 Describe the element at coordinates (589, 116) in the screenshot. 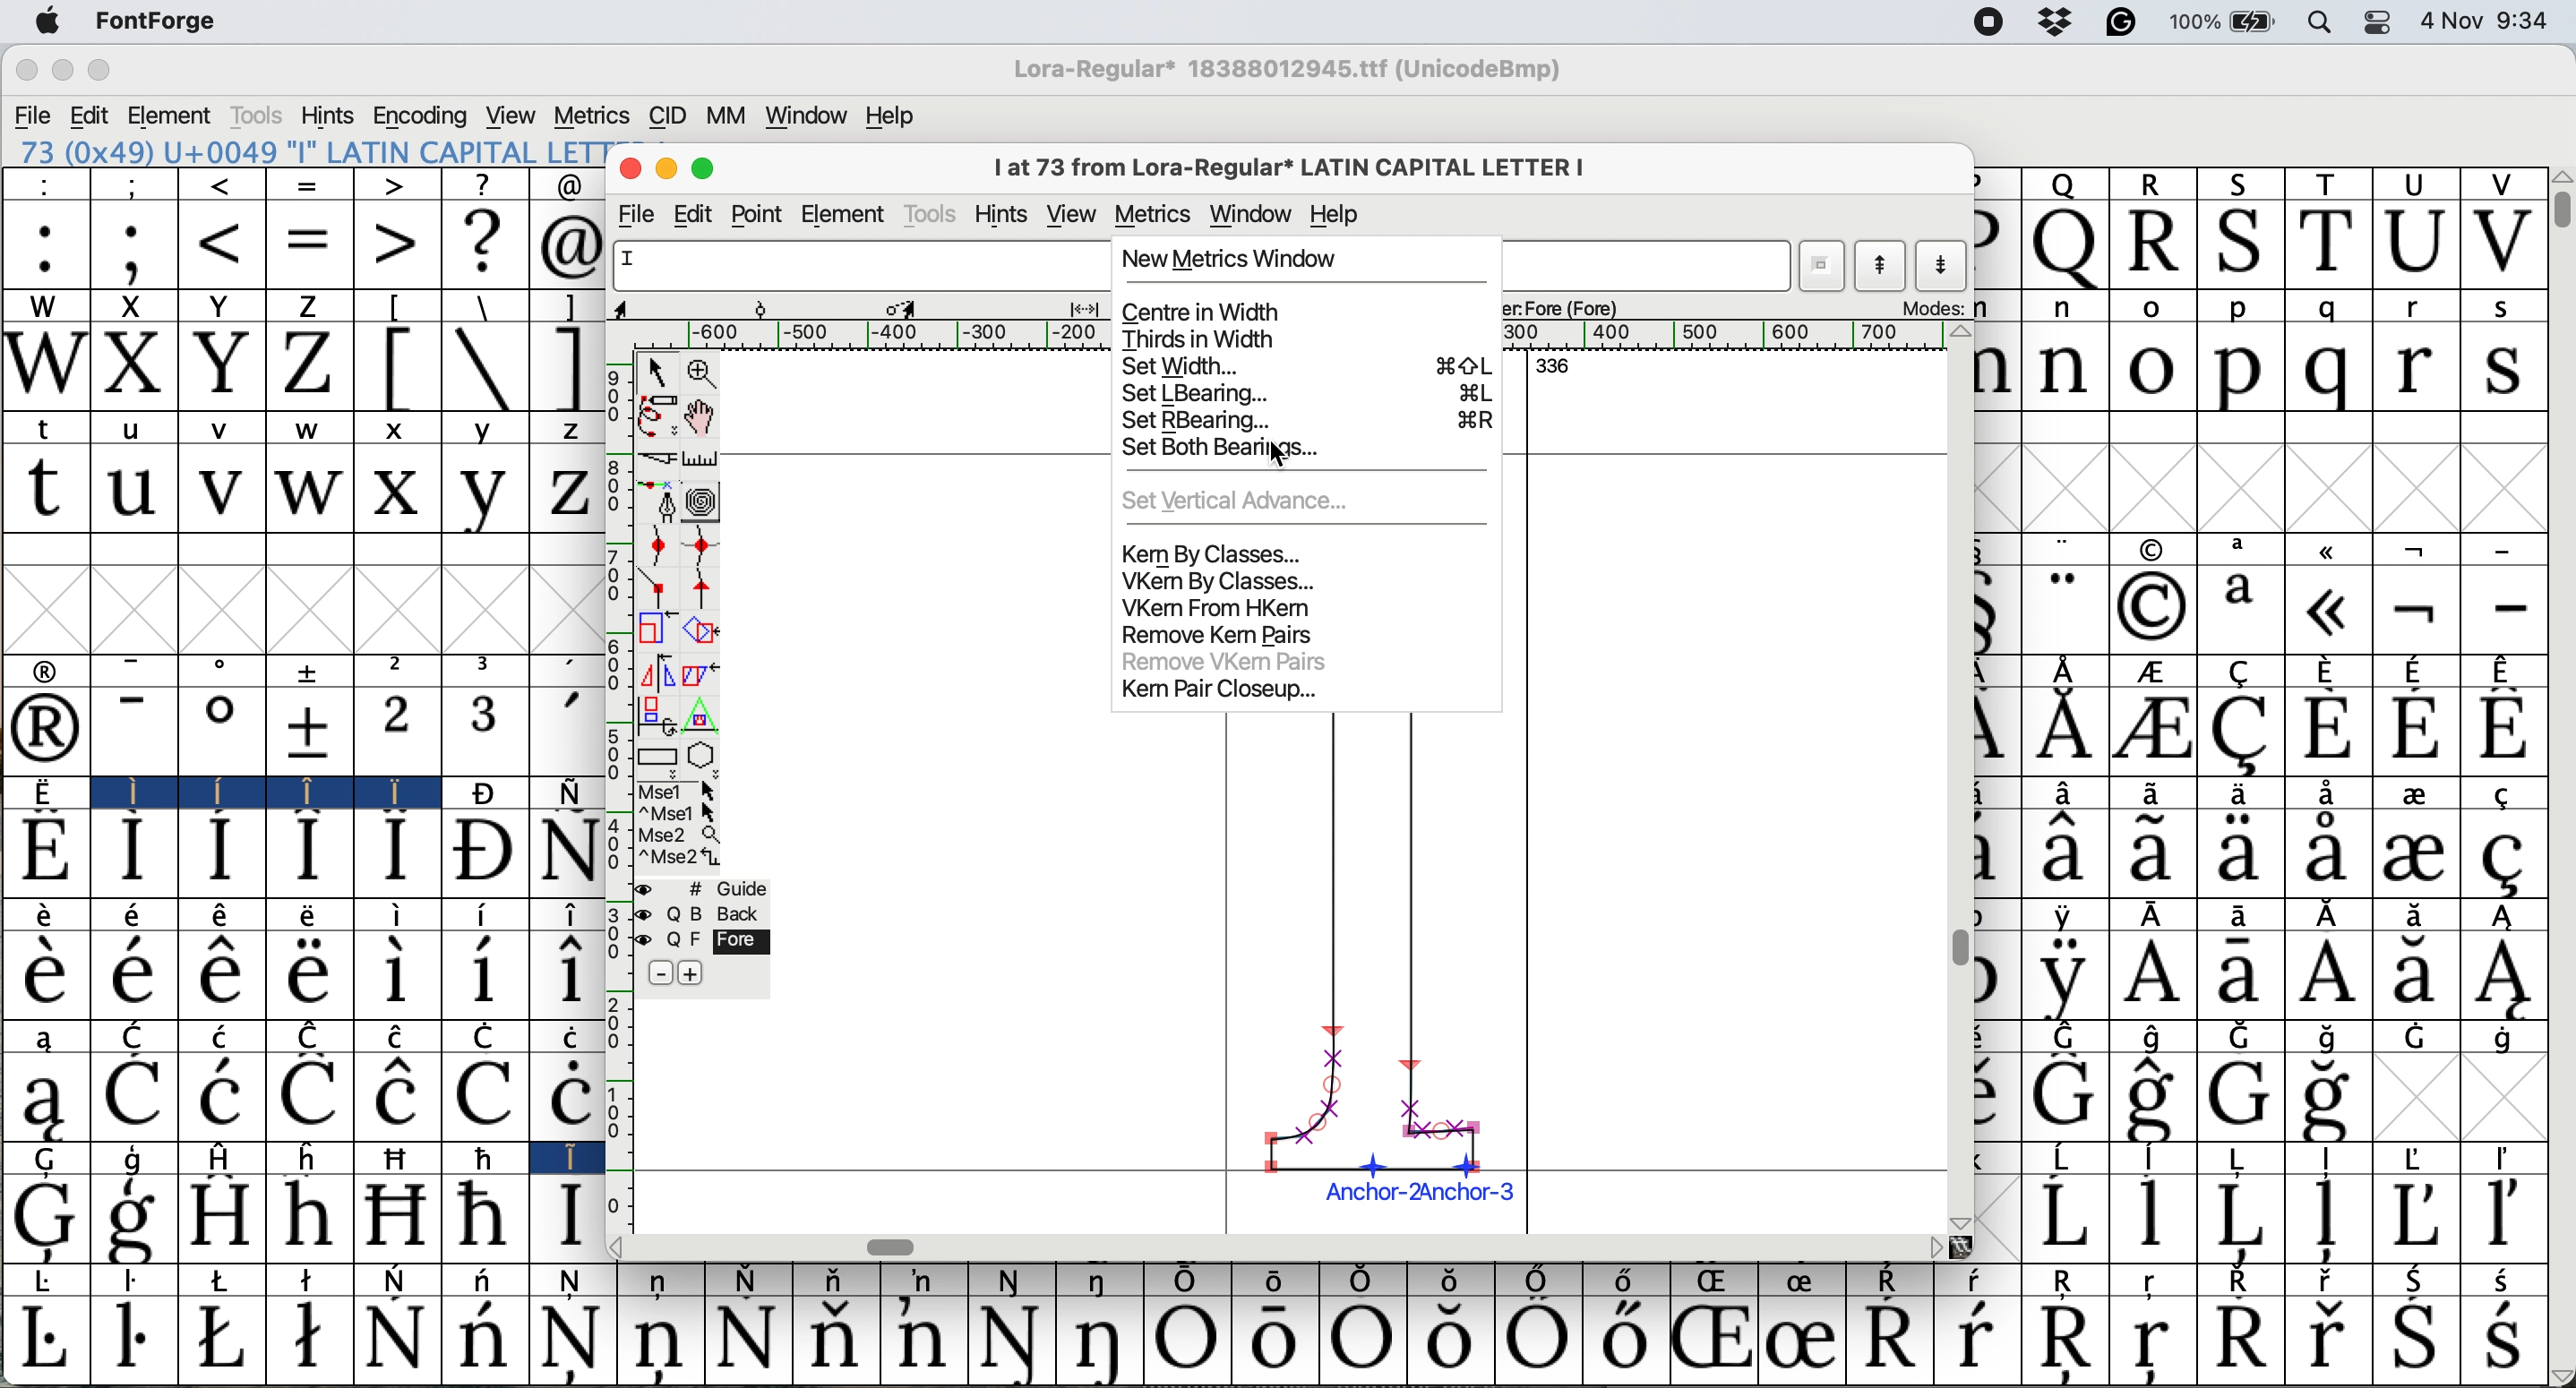

I see `metrics` at that location.